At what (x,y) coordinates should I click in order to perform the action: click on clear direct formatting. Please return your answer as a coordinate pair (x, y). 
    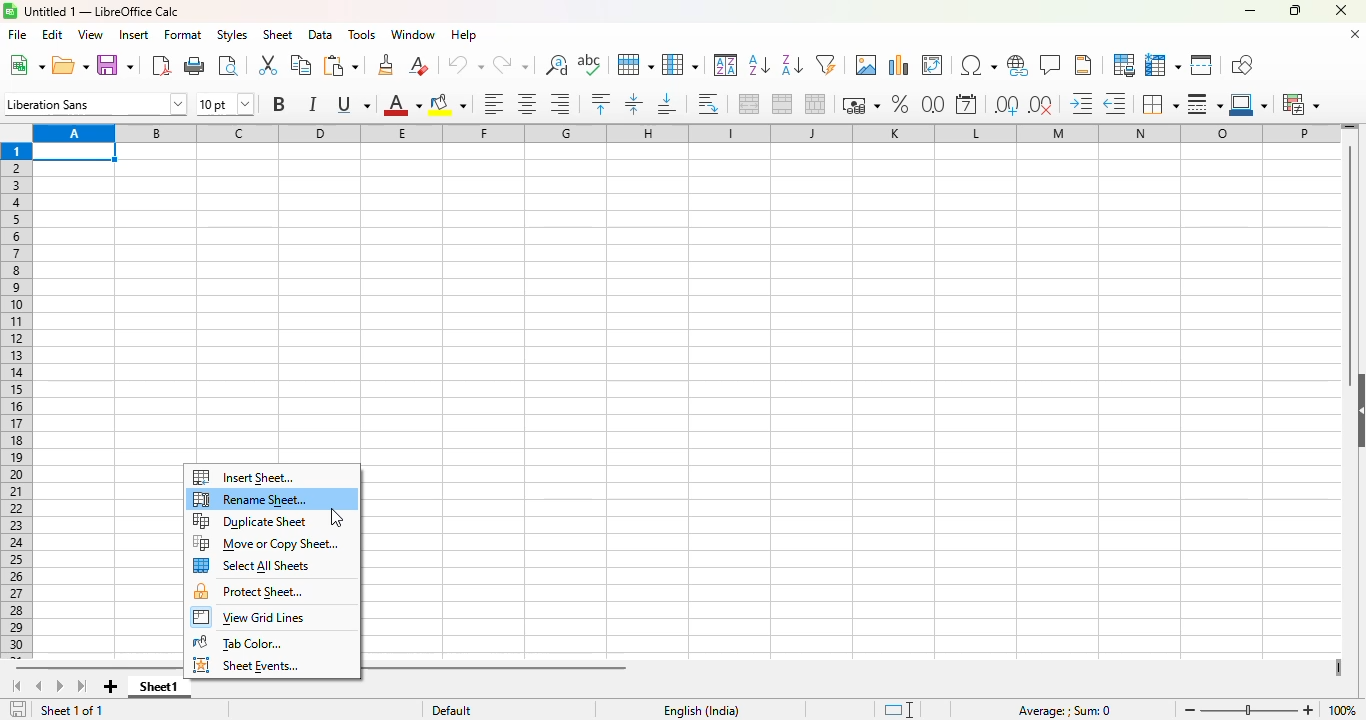
    Looking at the image, I should click on (418, 64).